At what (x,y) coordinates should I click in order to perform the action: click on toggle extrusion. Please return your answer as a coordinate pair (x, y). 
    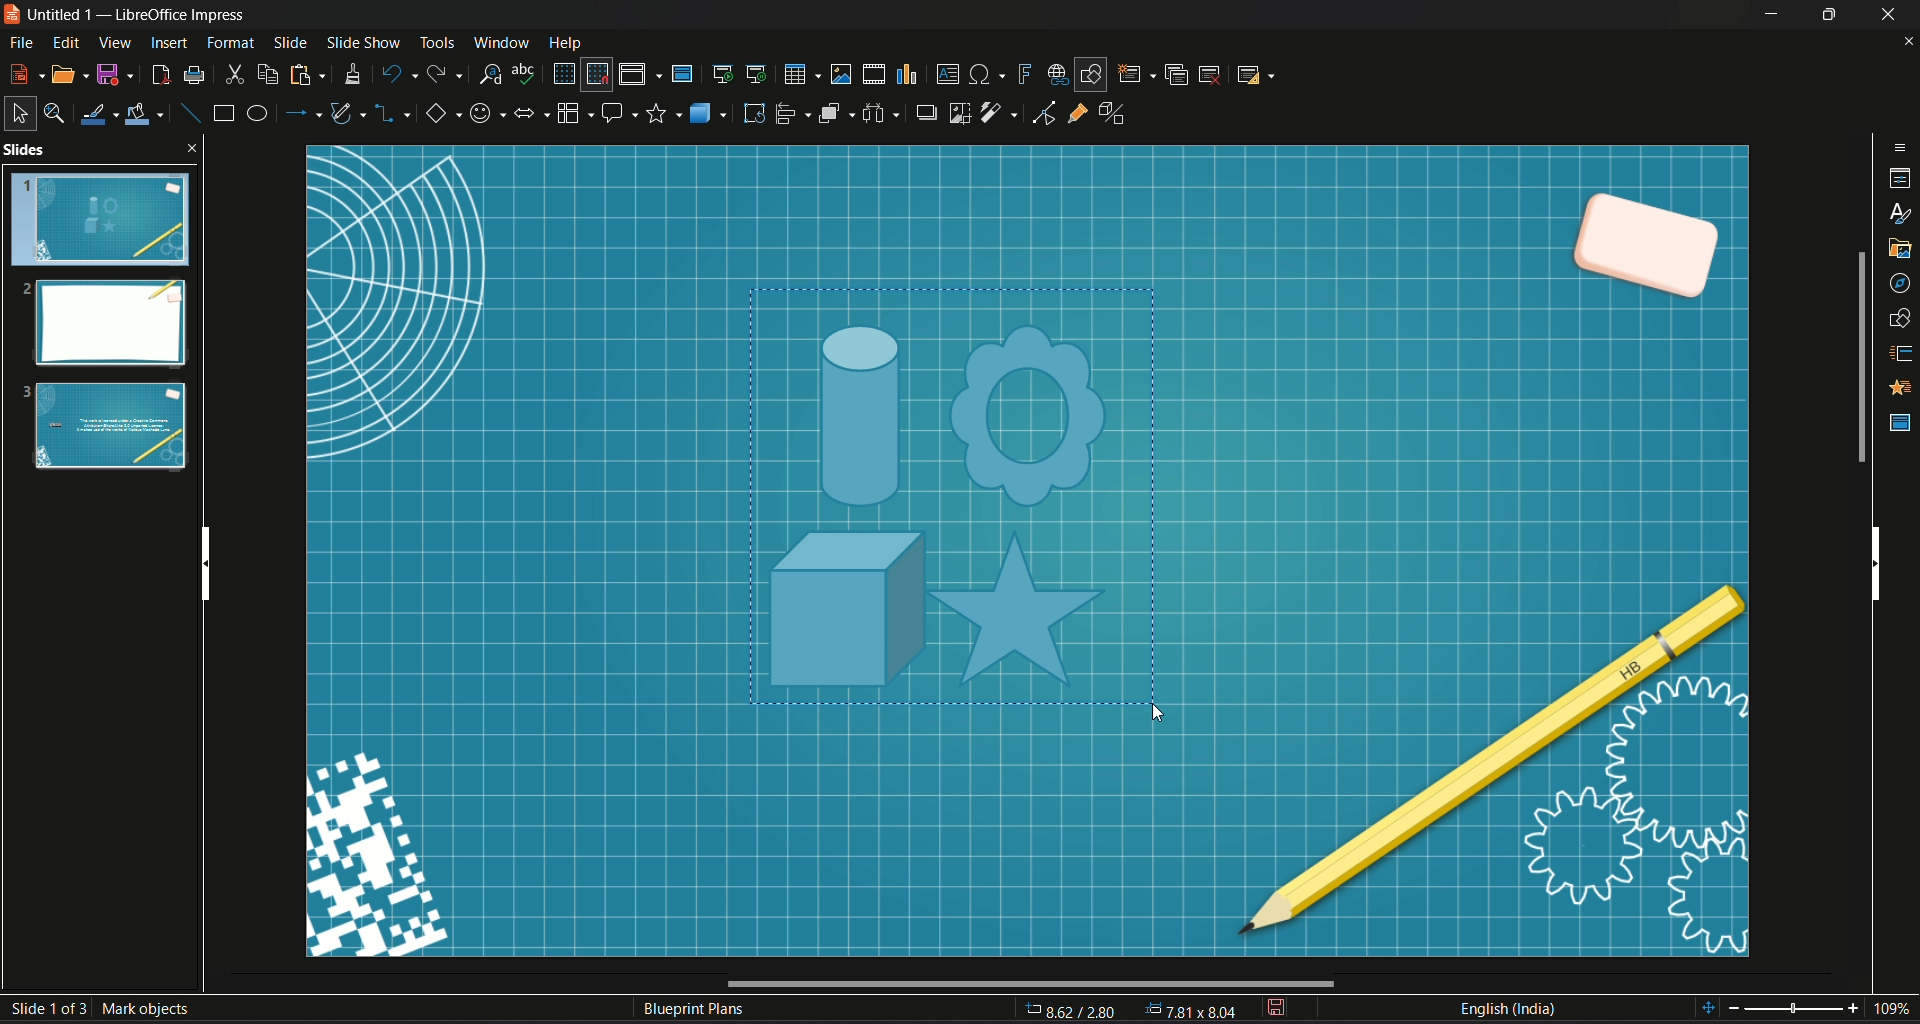
    Looking at the image, I should click on (1118, 113).